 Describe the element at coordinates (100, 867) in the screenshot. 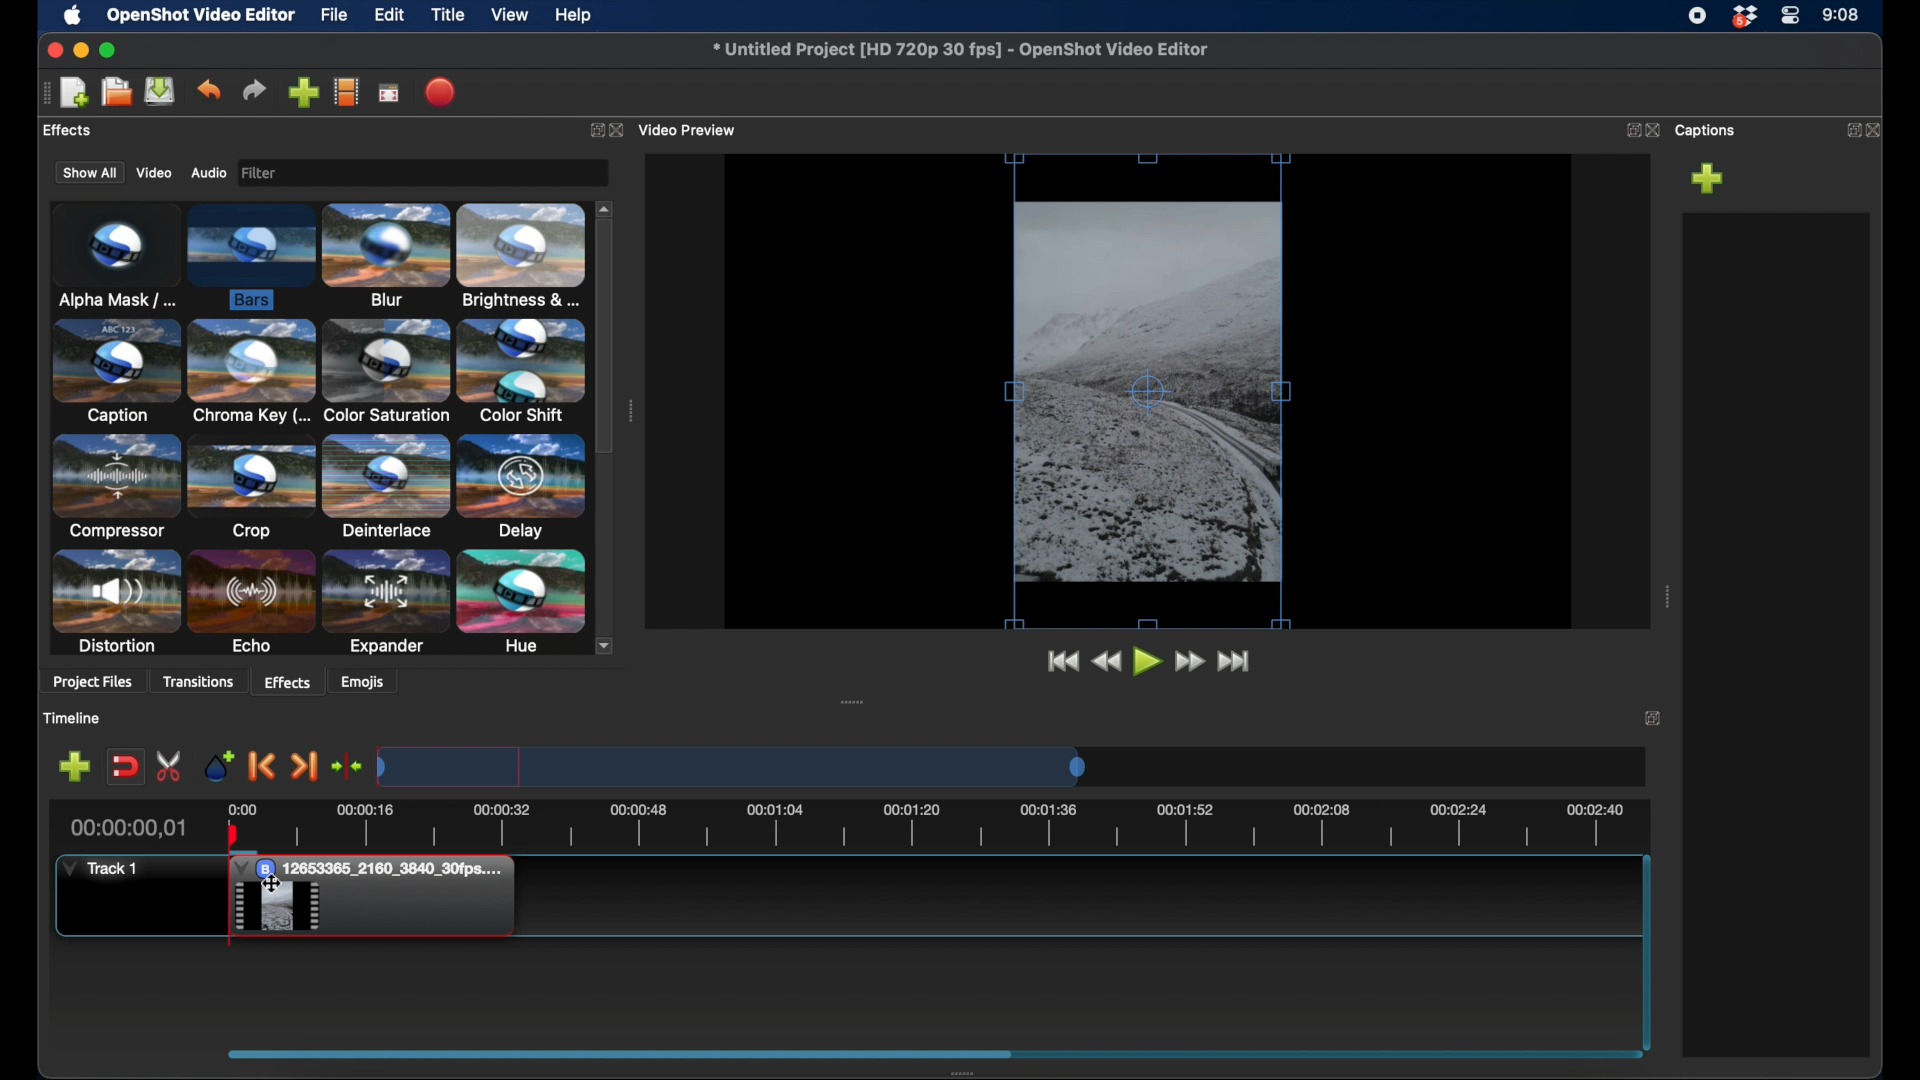

I see `track 1` at that location.